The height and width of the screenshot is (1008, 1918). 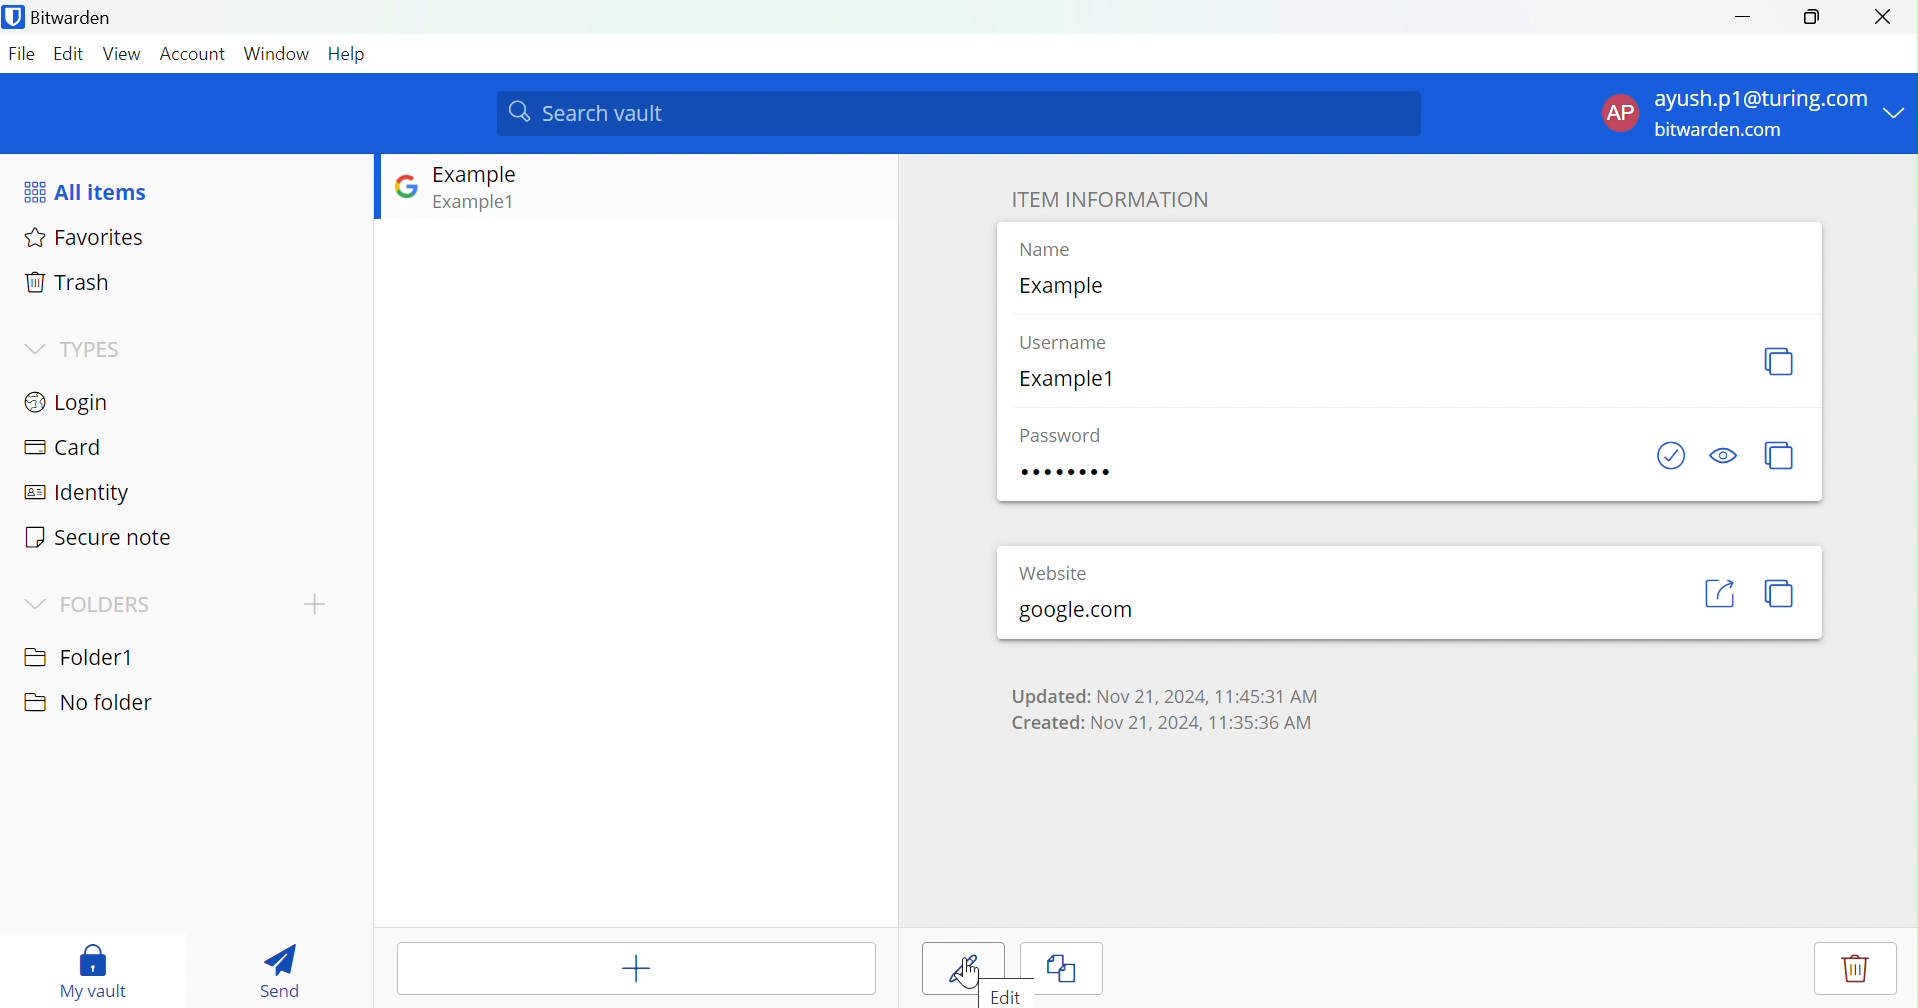 What do you see at coordinates (25, 54) in the screenshot?
I see `File` at bounding box center [25, 54].